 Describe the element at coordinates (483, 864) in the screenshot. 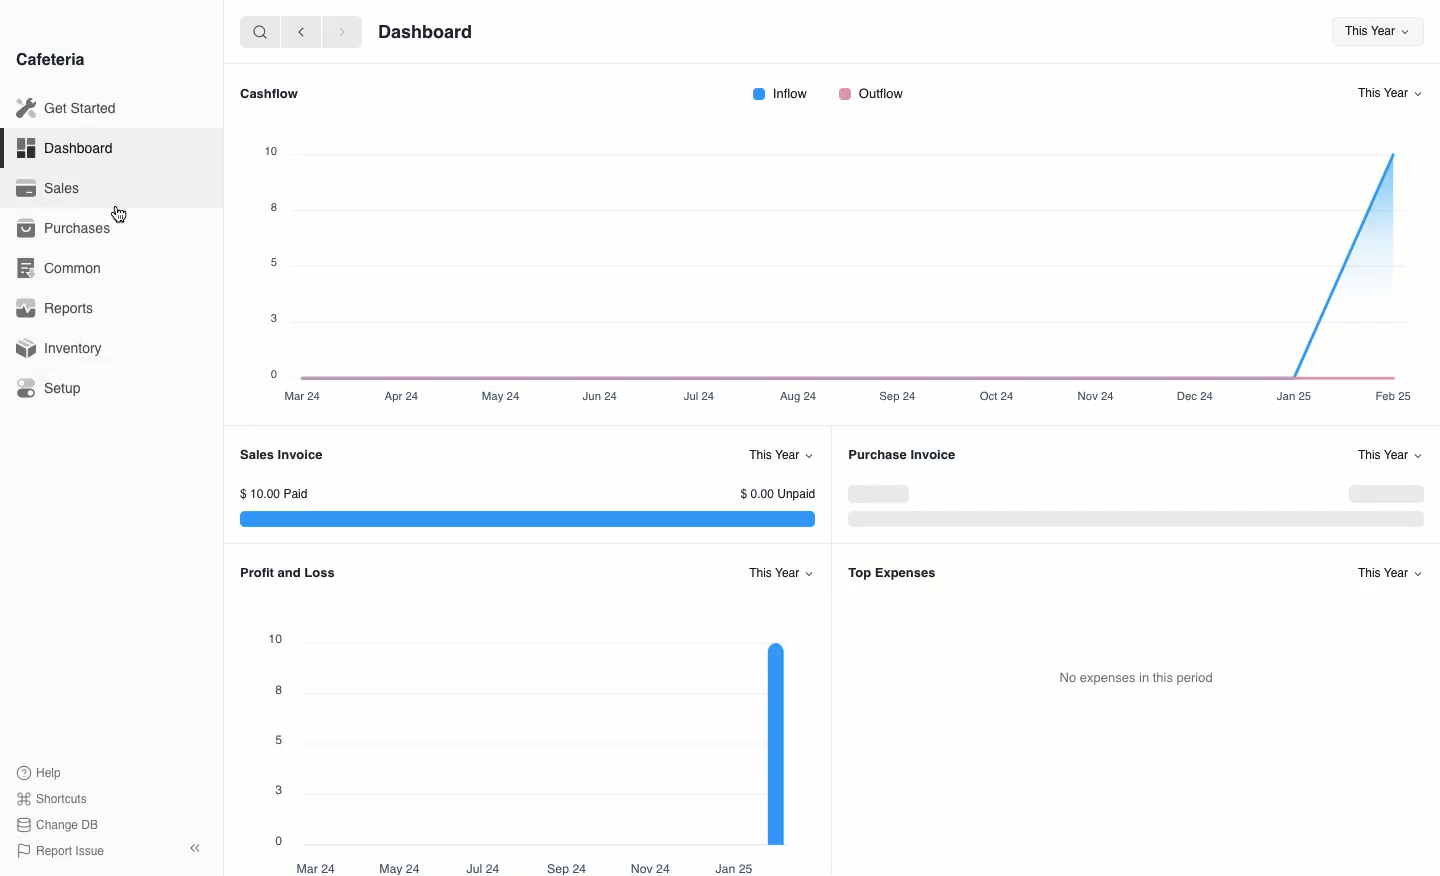

I see `Jul 24` at that location.